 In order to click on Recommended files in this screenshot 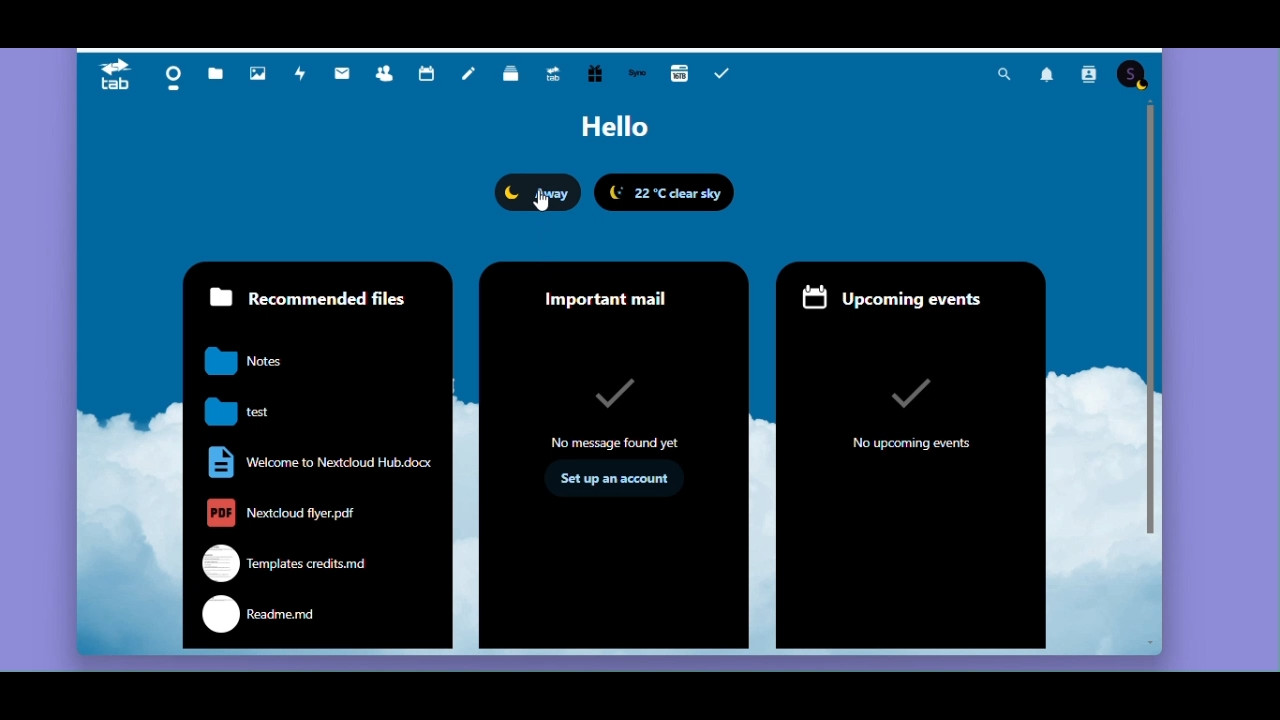, I will do `click(311, 297)`.